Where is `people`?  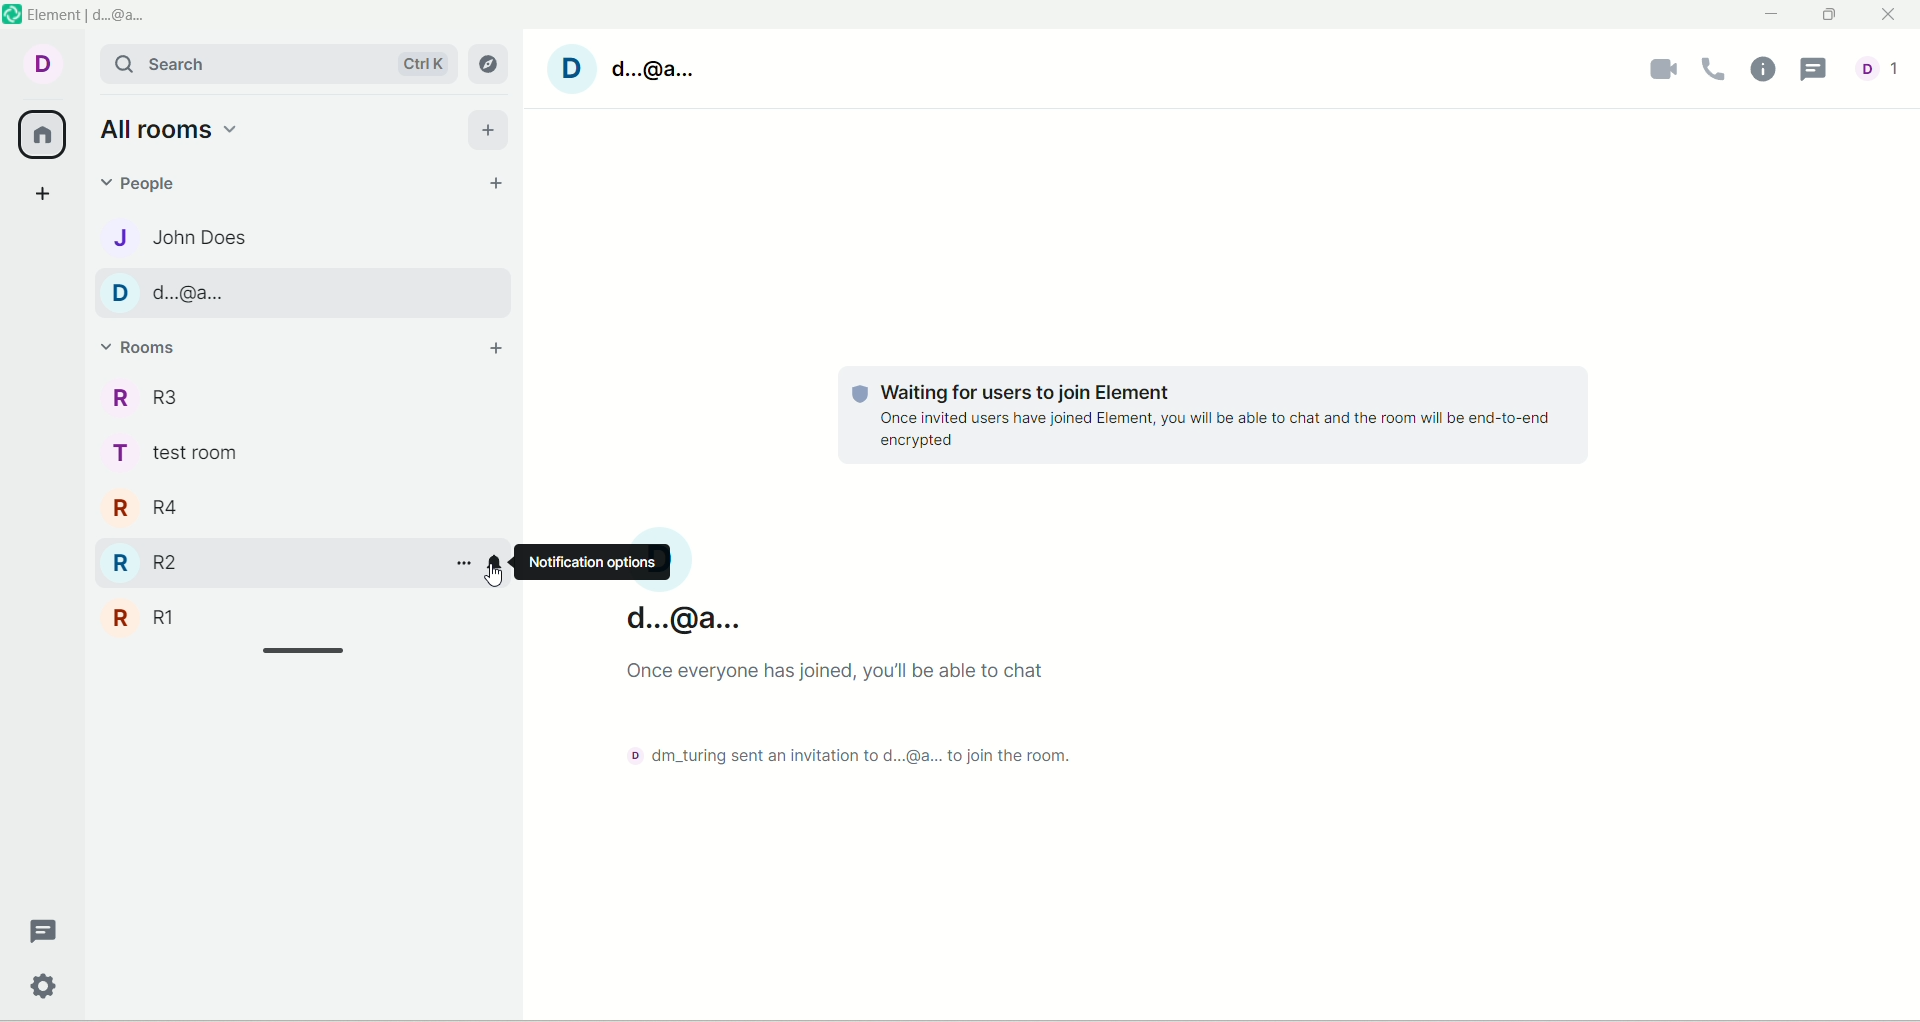
people is located at coordinates (1885, 68).